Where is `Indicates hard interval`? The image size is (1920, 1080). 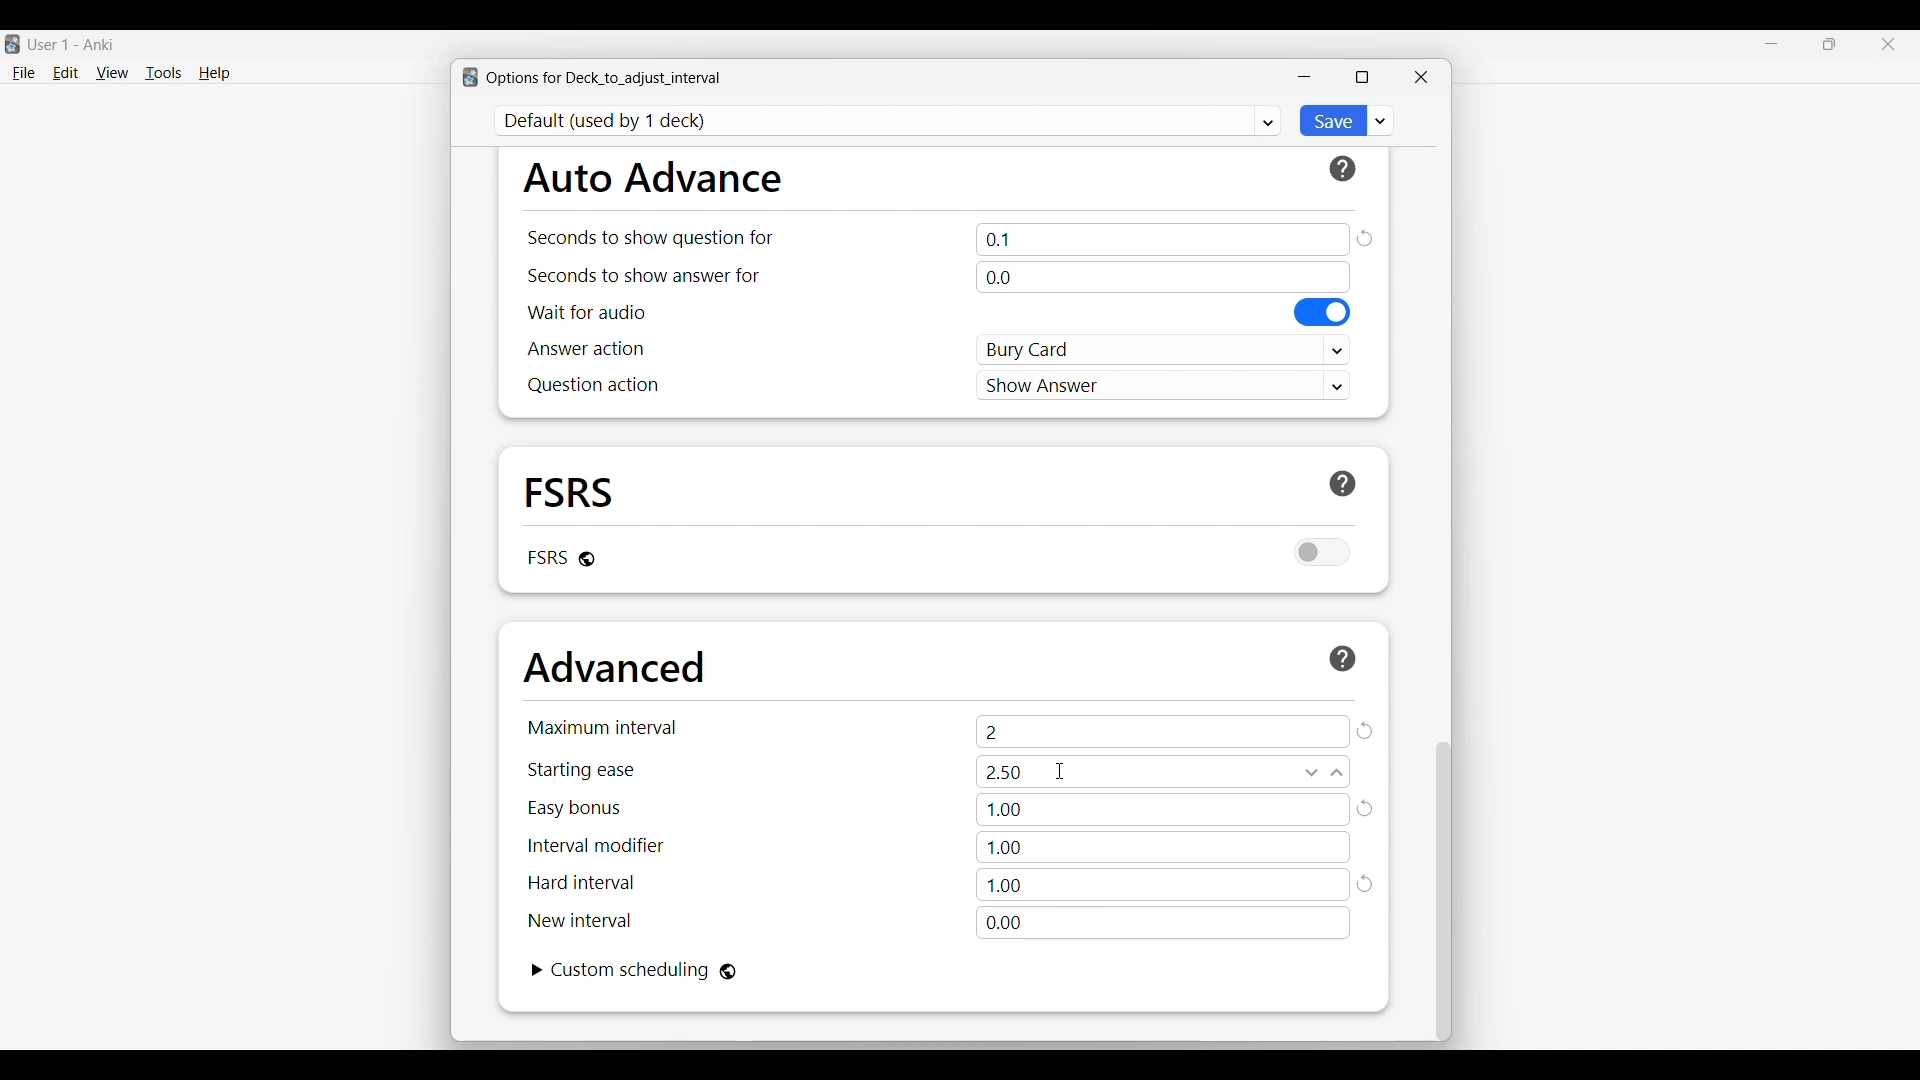
Indicates hard interval is located at coordinates (582, 883).